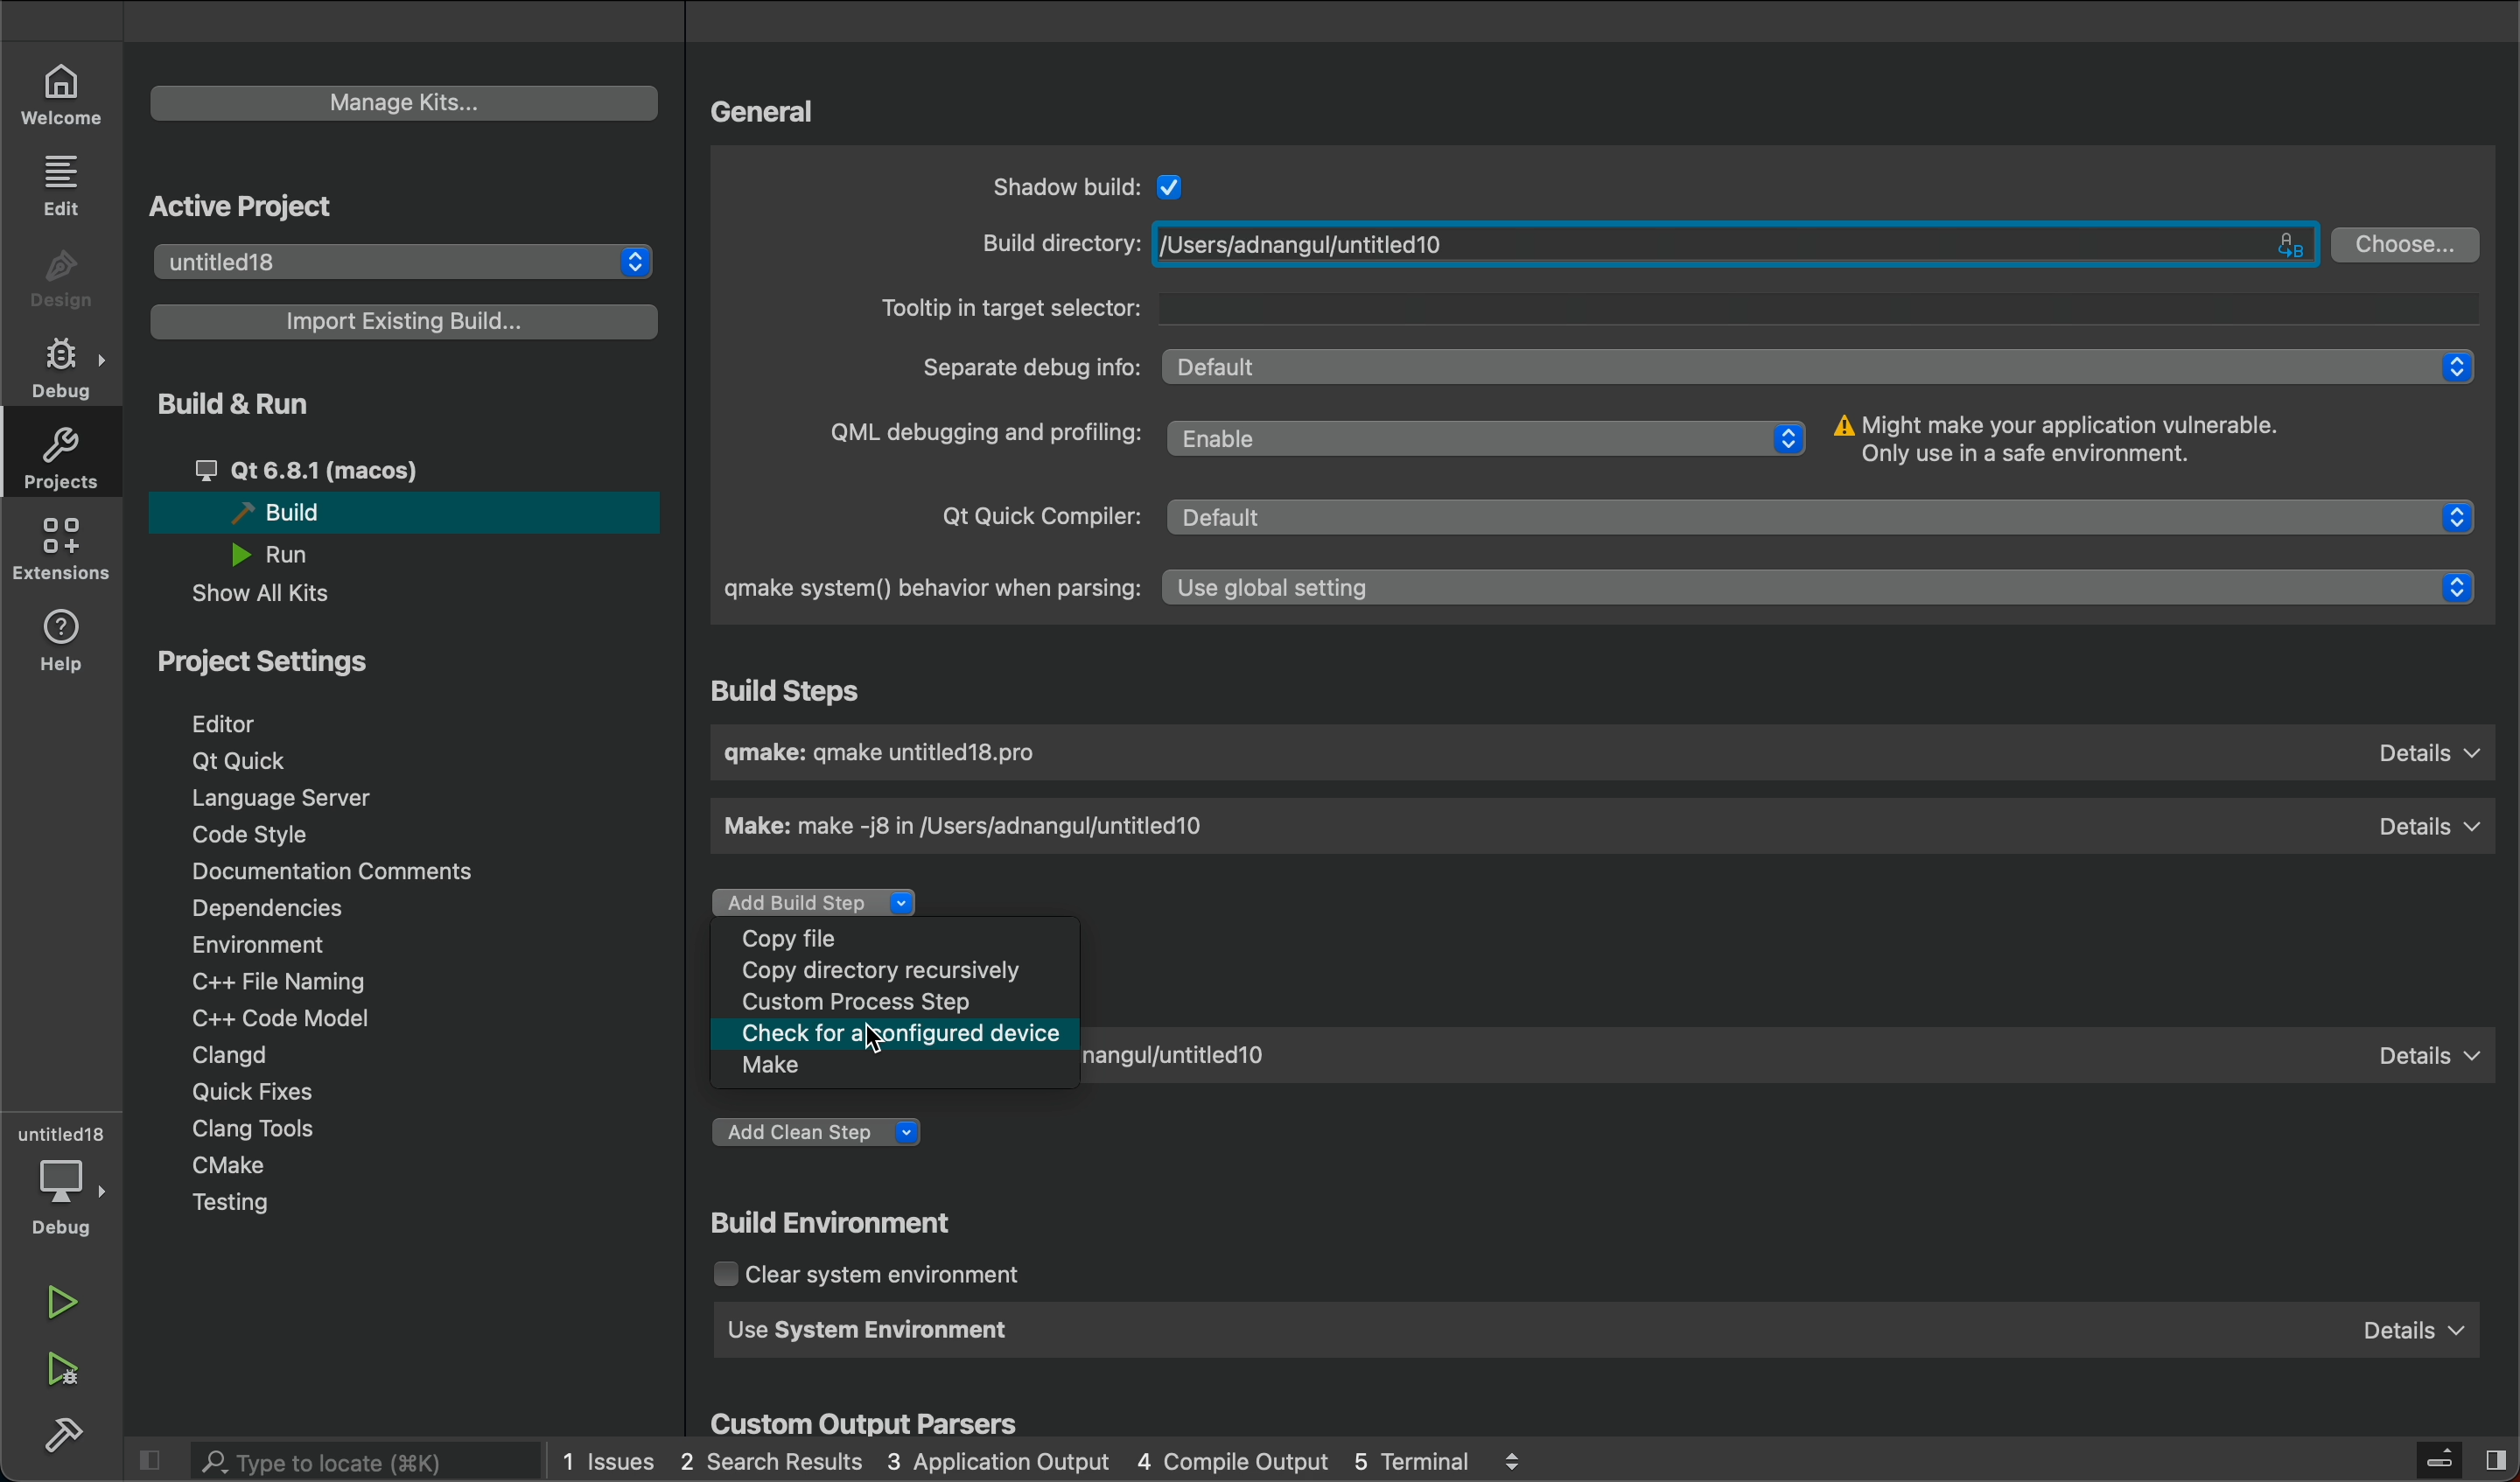 The width and height of the screenshot is (2520, 1482). I want to click on Use global setting, so click(1825, 590).